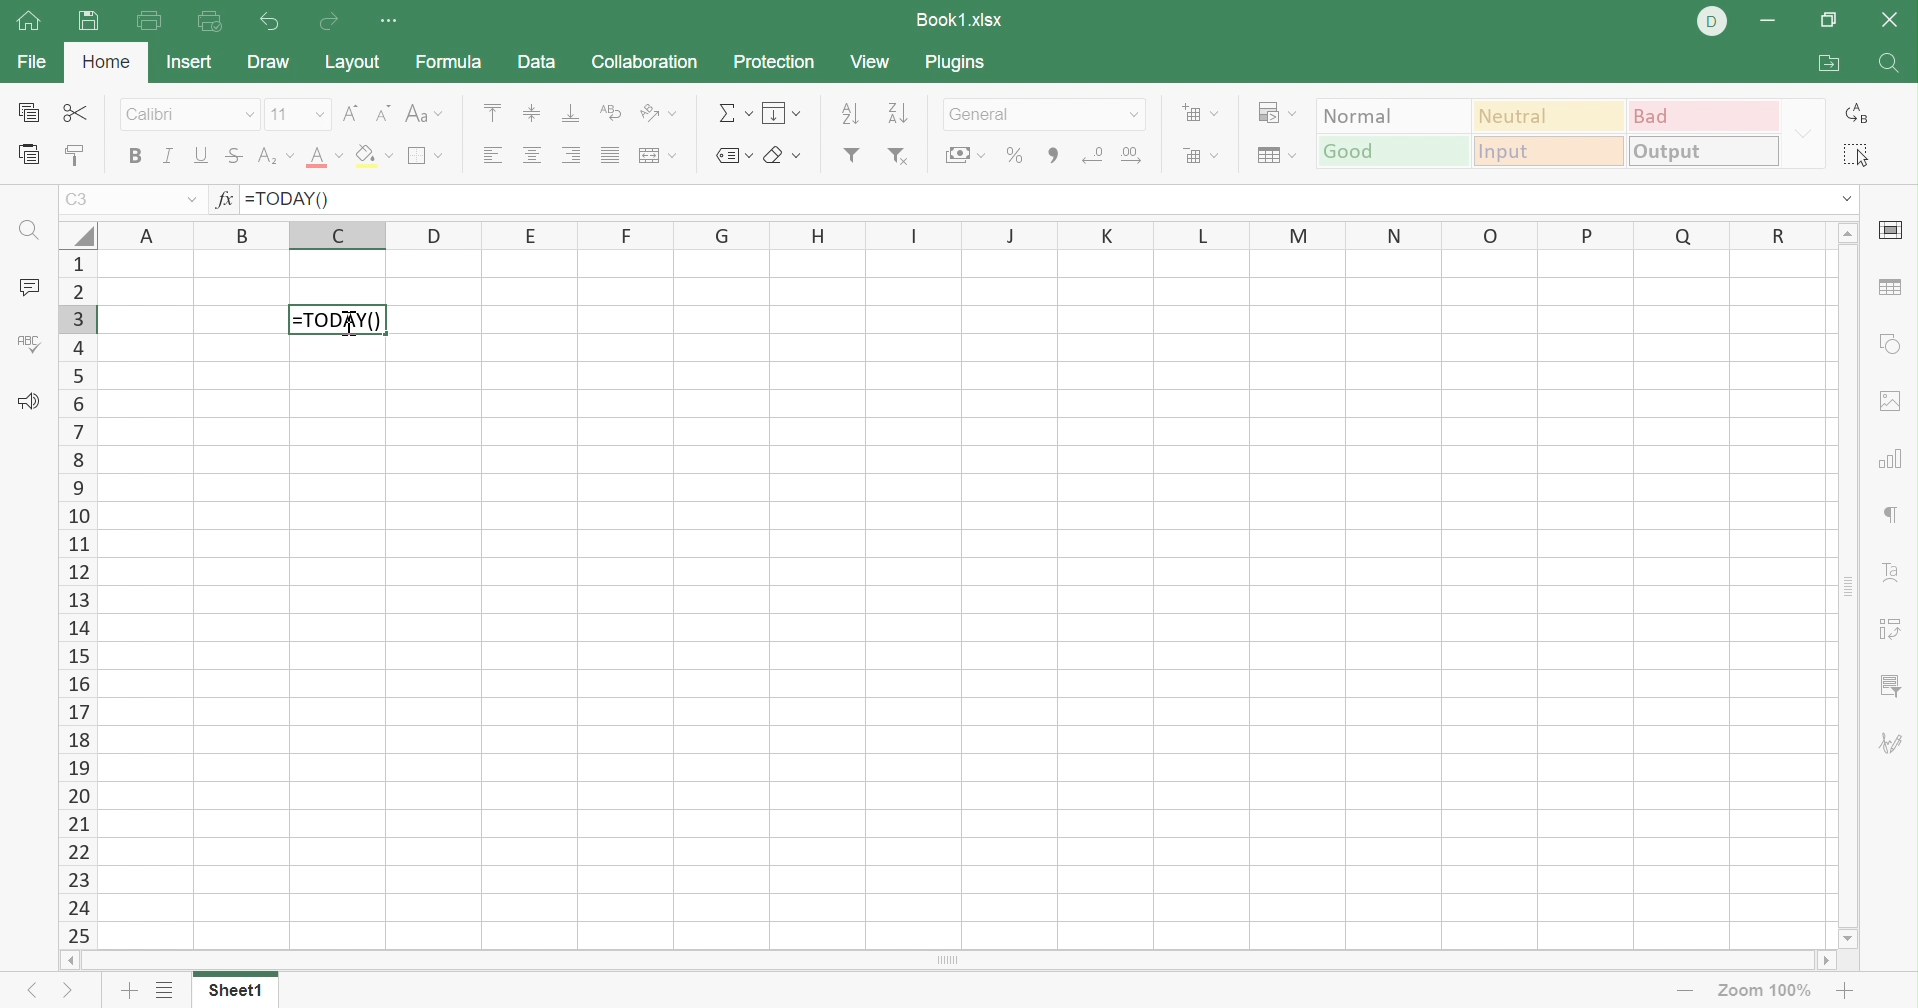 The width and height of the screenshot is (1918, 1008). Describe the element at coordinates (1893, 24) in the screenshot. I see `Close` at that location.